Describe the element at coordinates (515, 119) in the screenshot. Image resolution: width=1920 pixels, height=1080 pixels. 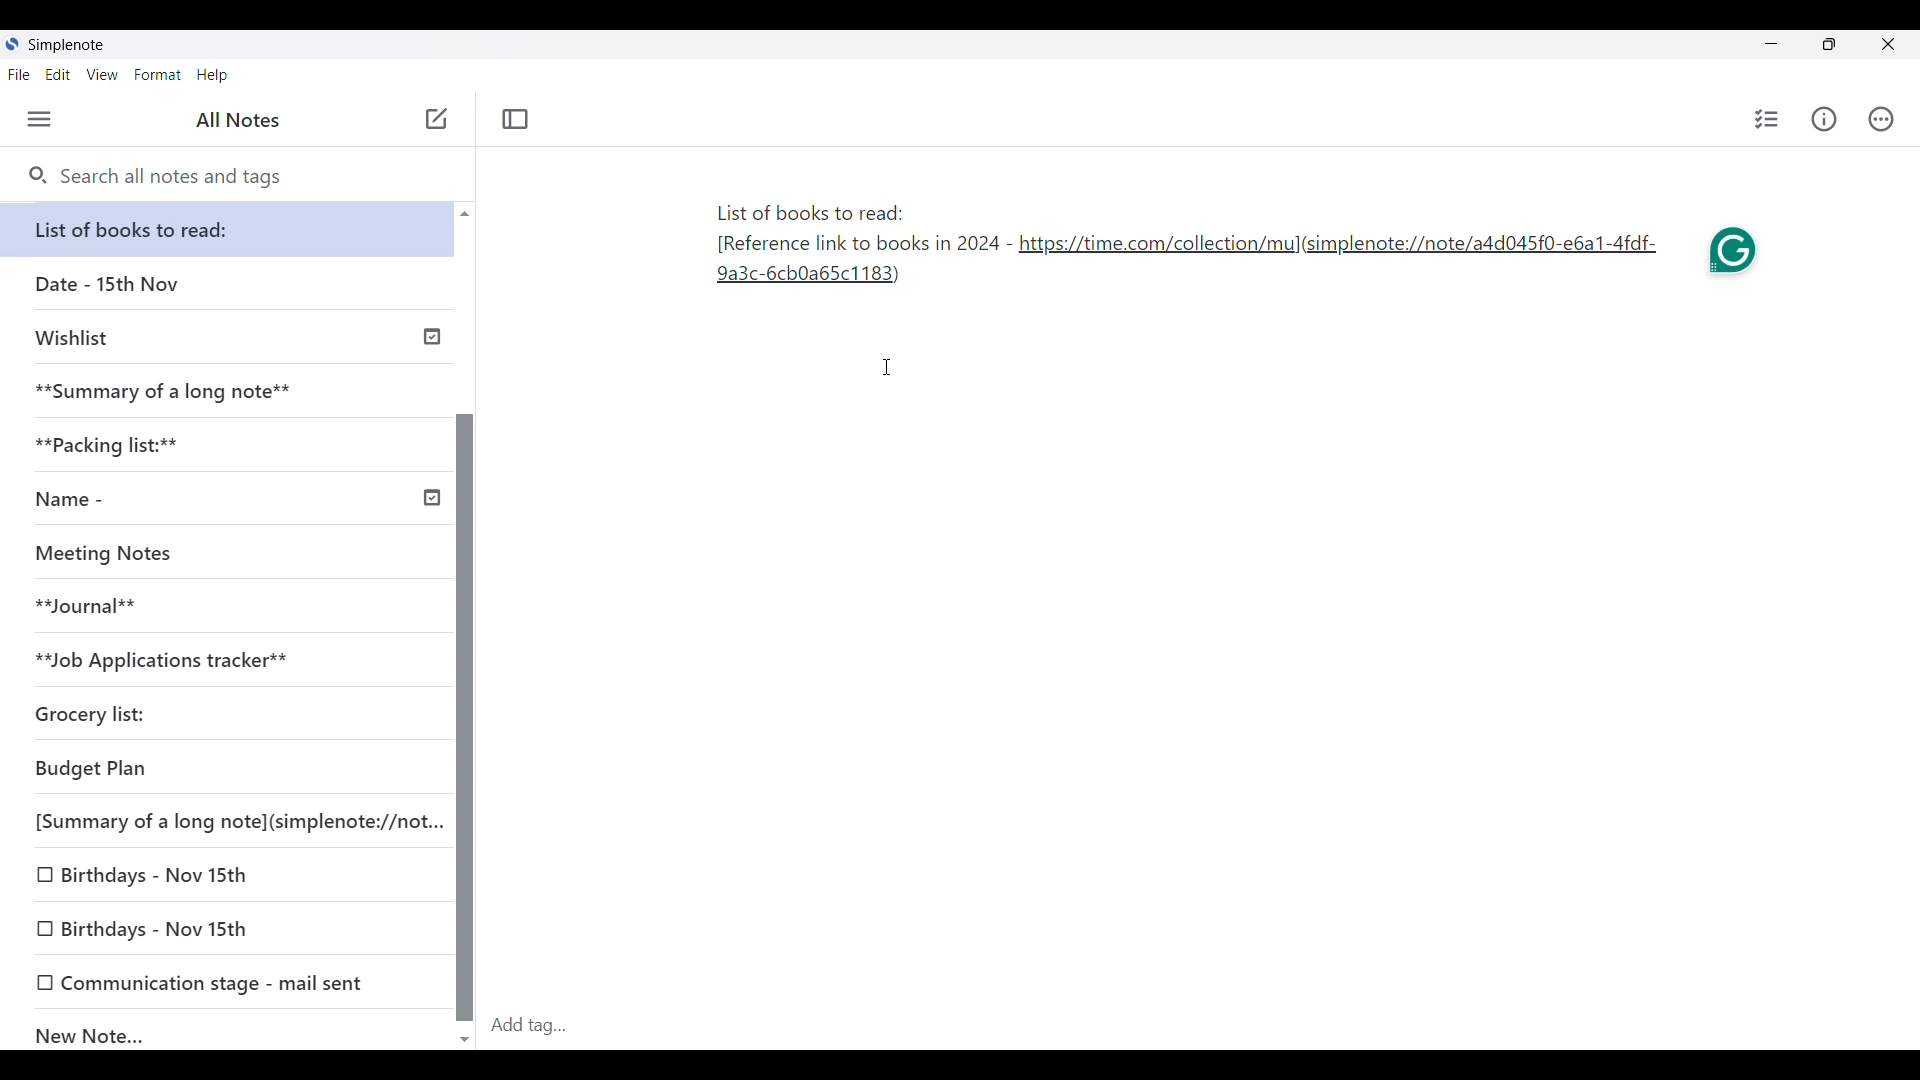
I see `Toggle focus mode` at that location.